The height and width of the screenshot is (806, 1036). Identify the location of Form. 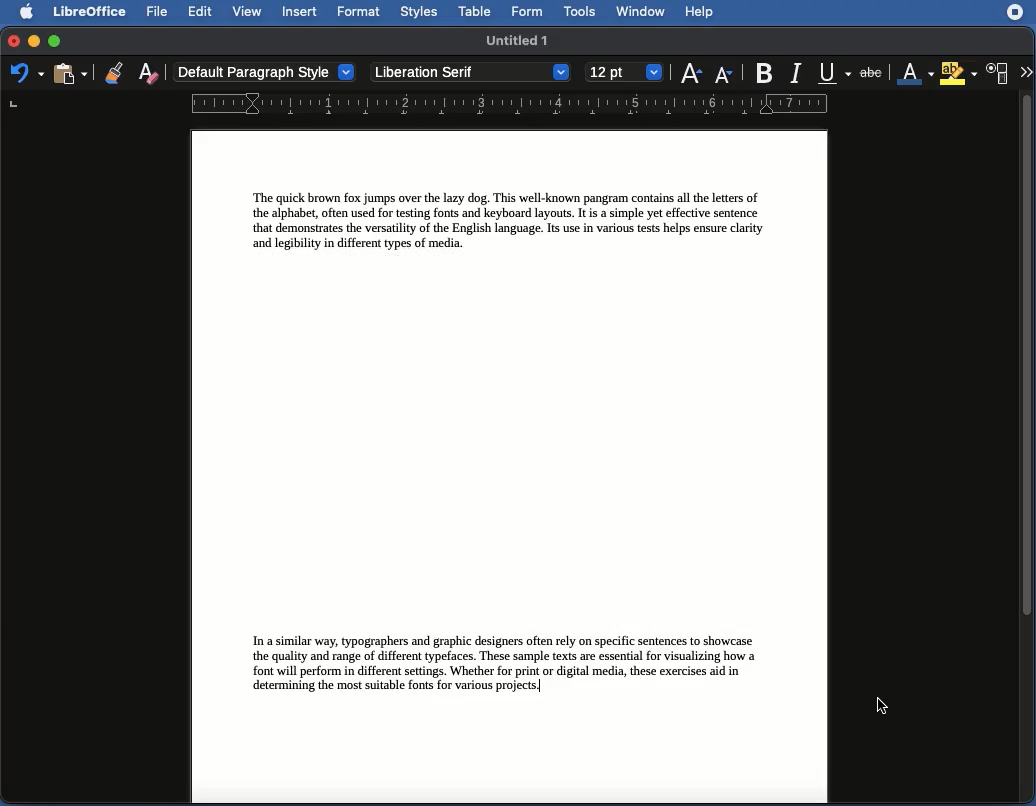
(529, 13).